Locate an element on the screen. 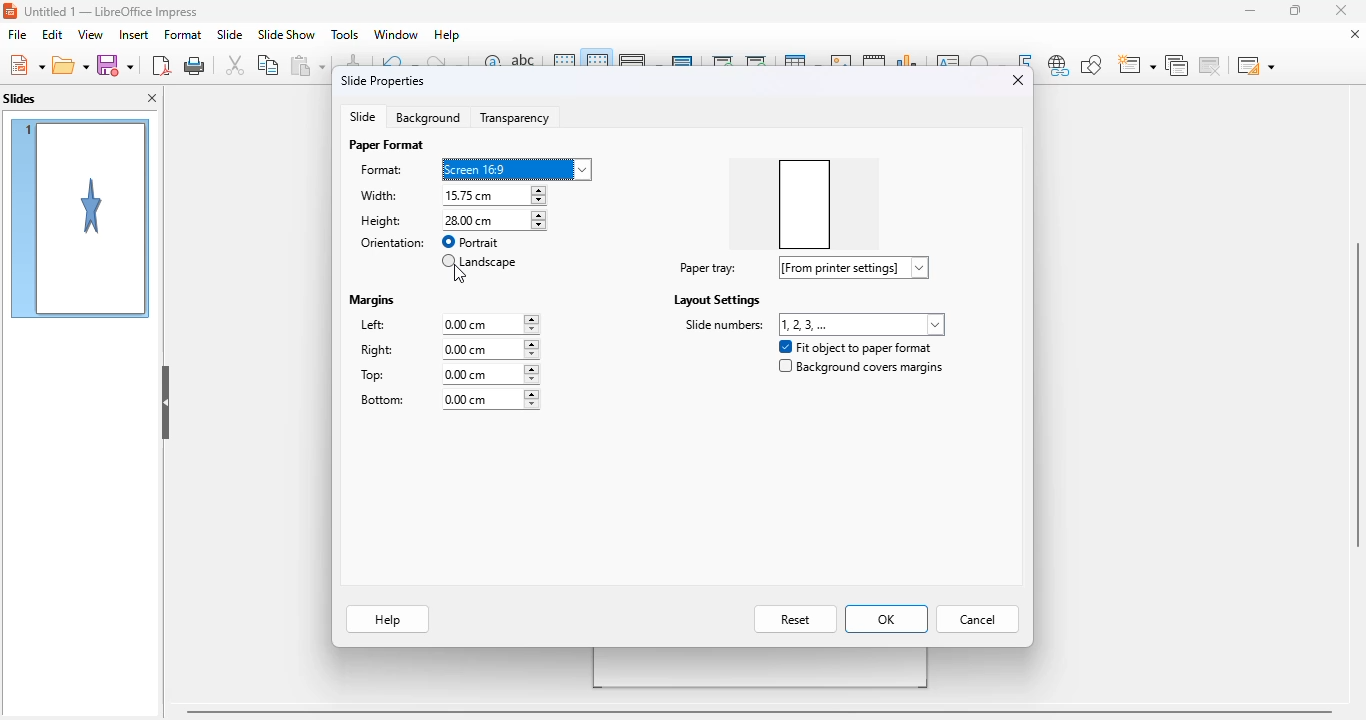 This screenshot has height=720, width=1366. bottom: 0.00 cm is located at coordinates (482, 399).